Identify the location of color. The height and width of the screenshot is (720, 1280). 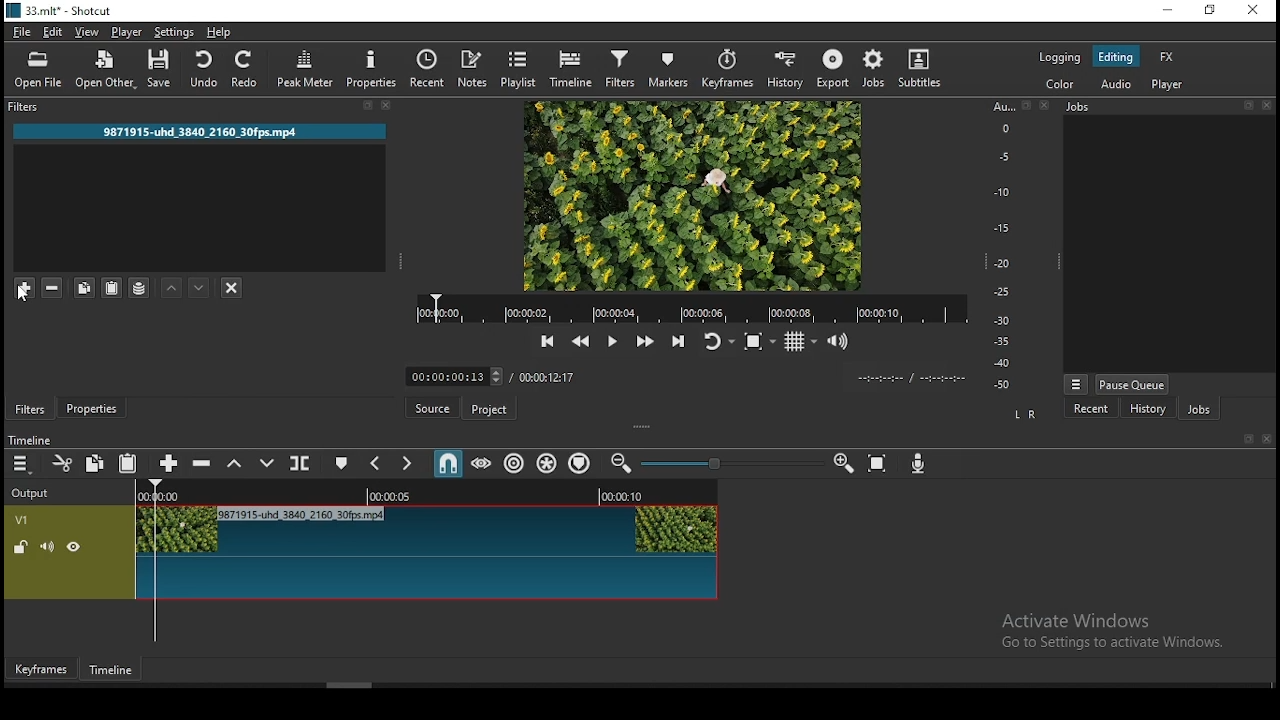
(1055, 83).